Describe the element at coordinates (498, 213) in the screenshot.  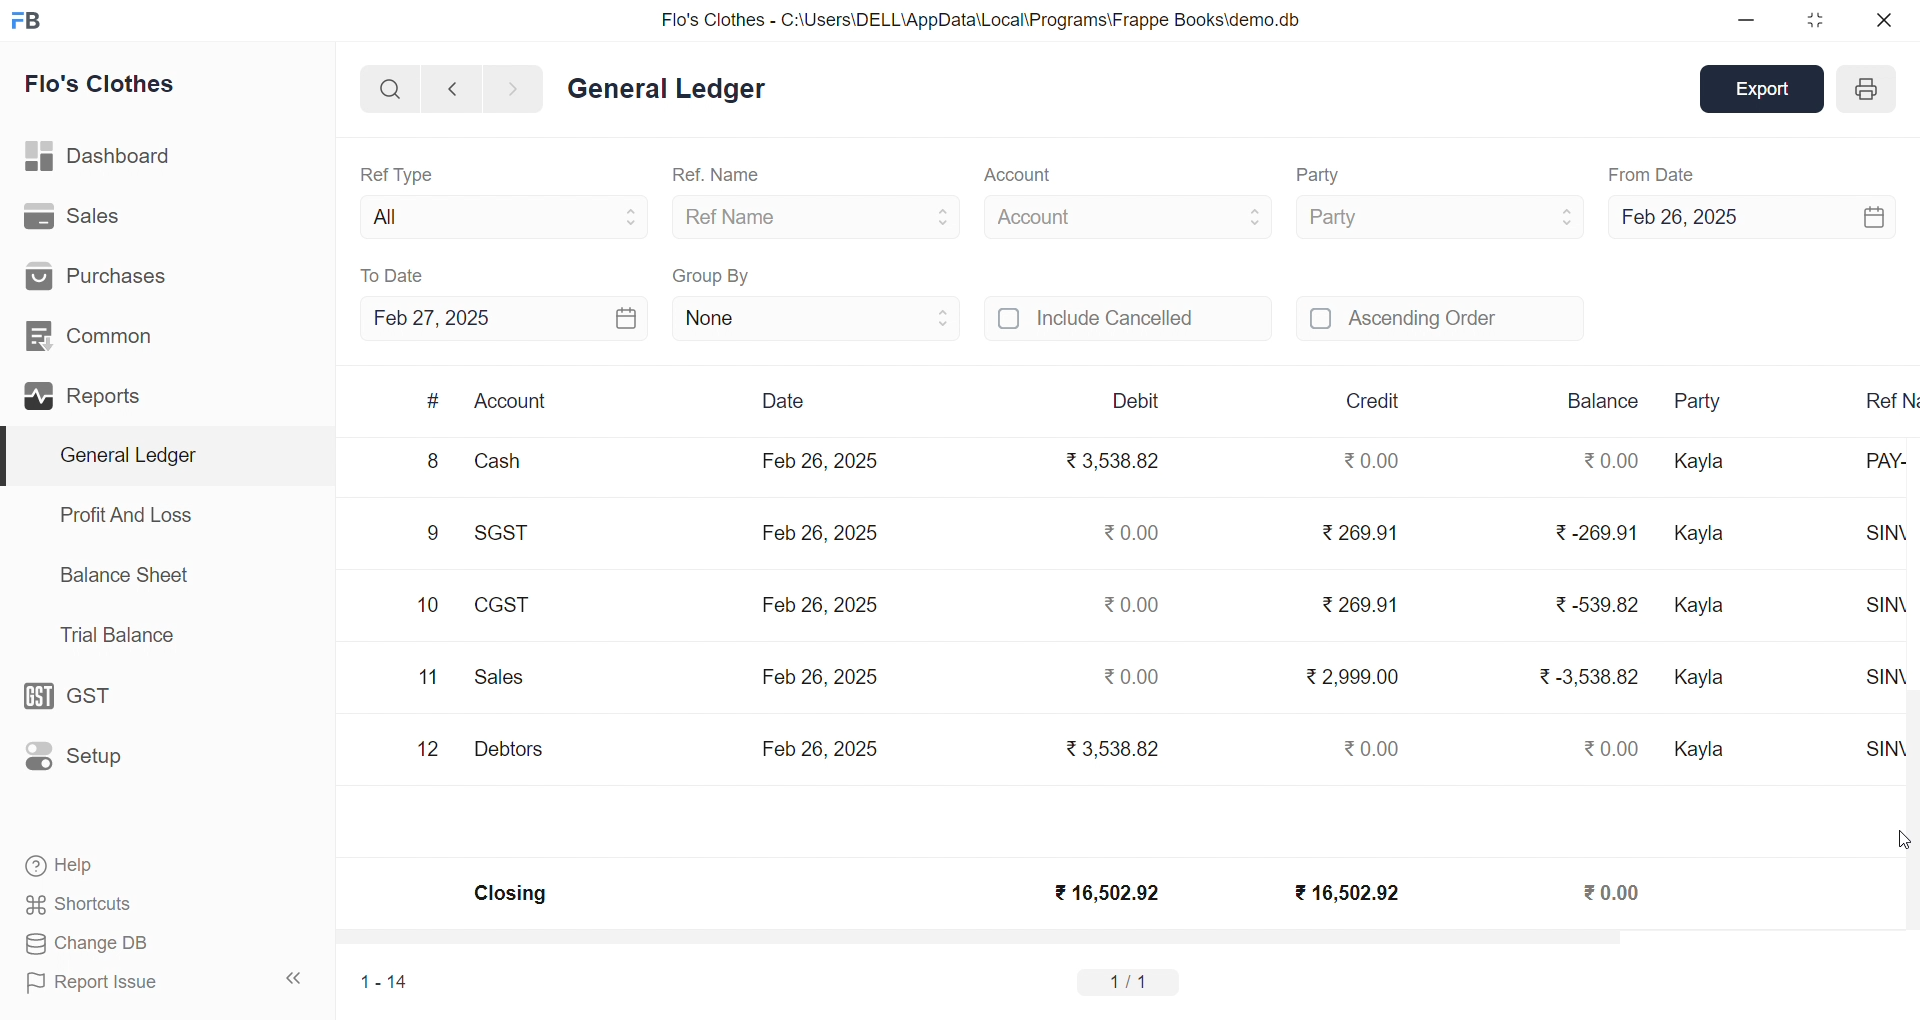
I see `All` at that location.